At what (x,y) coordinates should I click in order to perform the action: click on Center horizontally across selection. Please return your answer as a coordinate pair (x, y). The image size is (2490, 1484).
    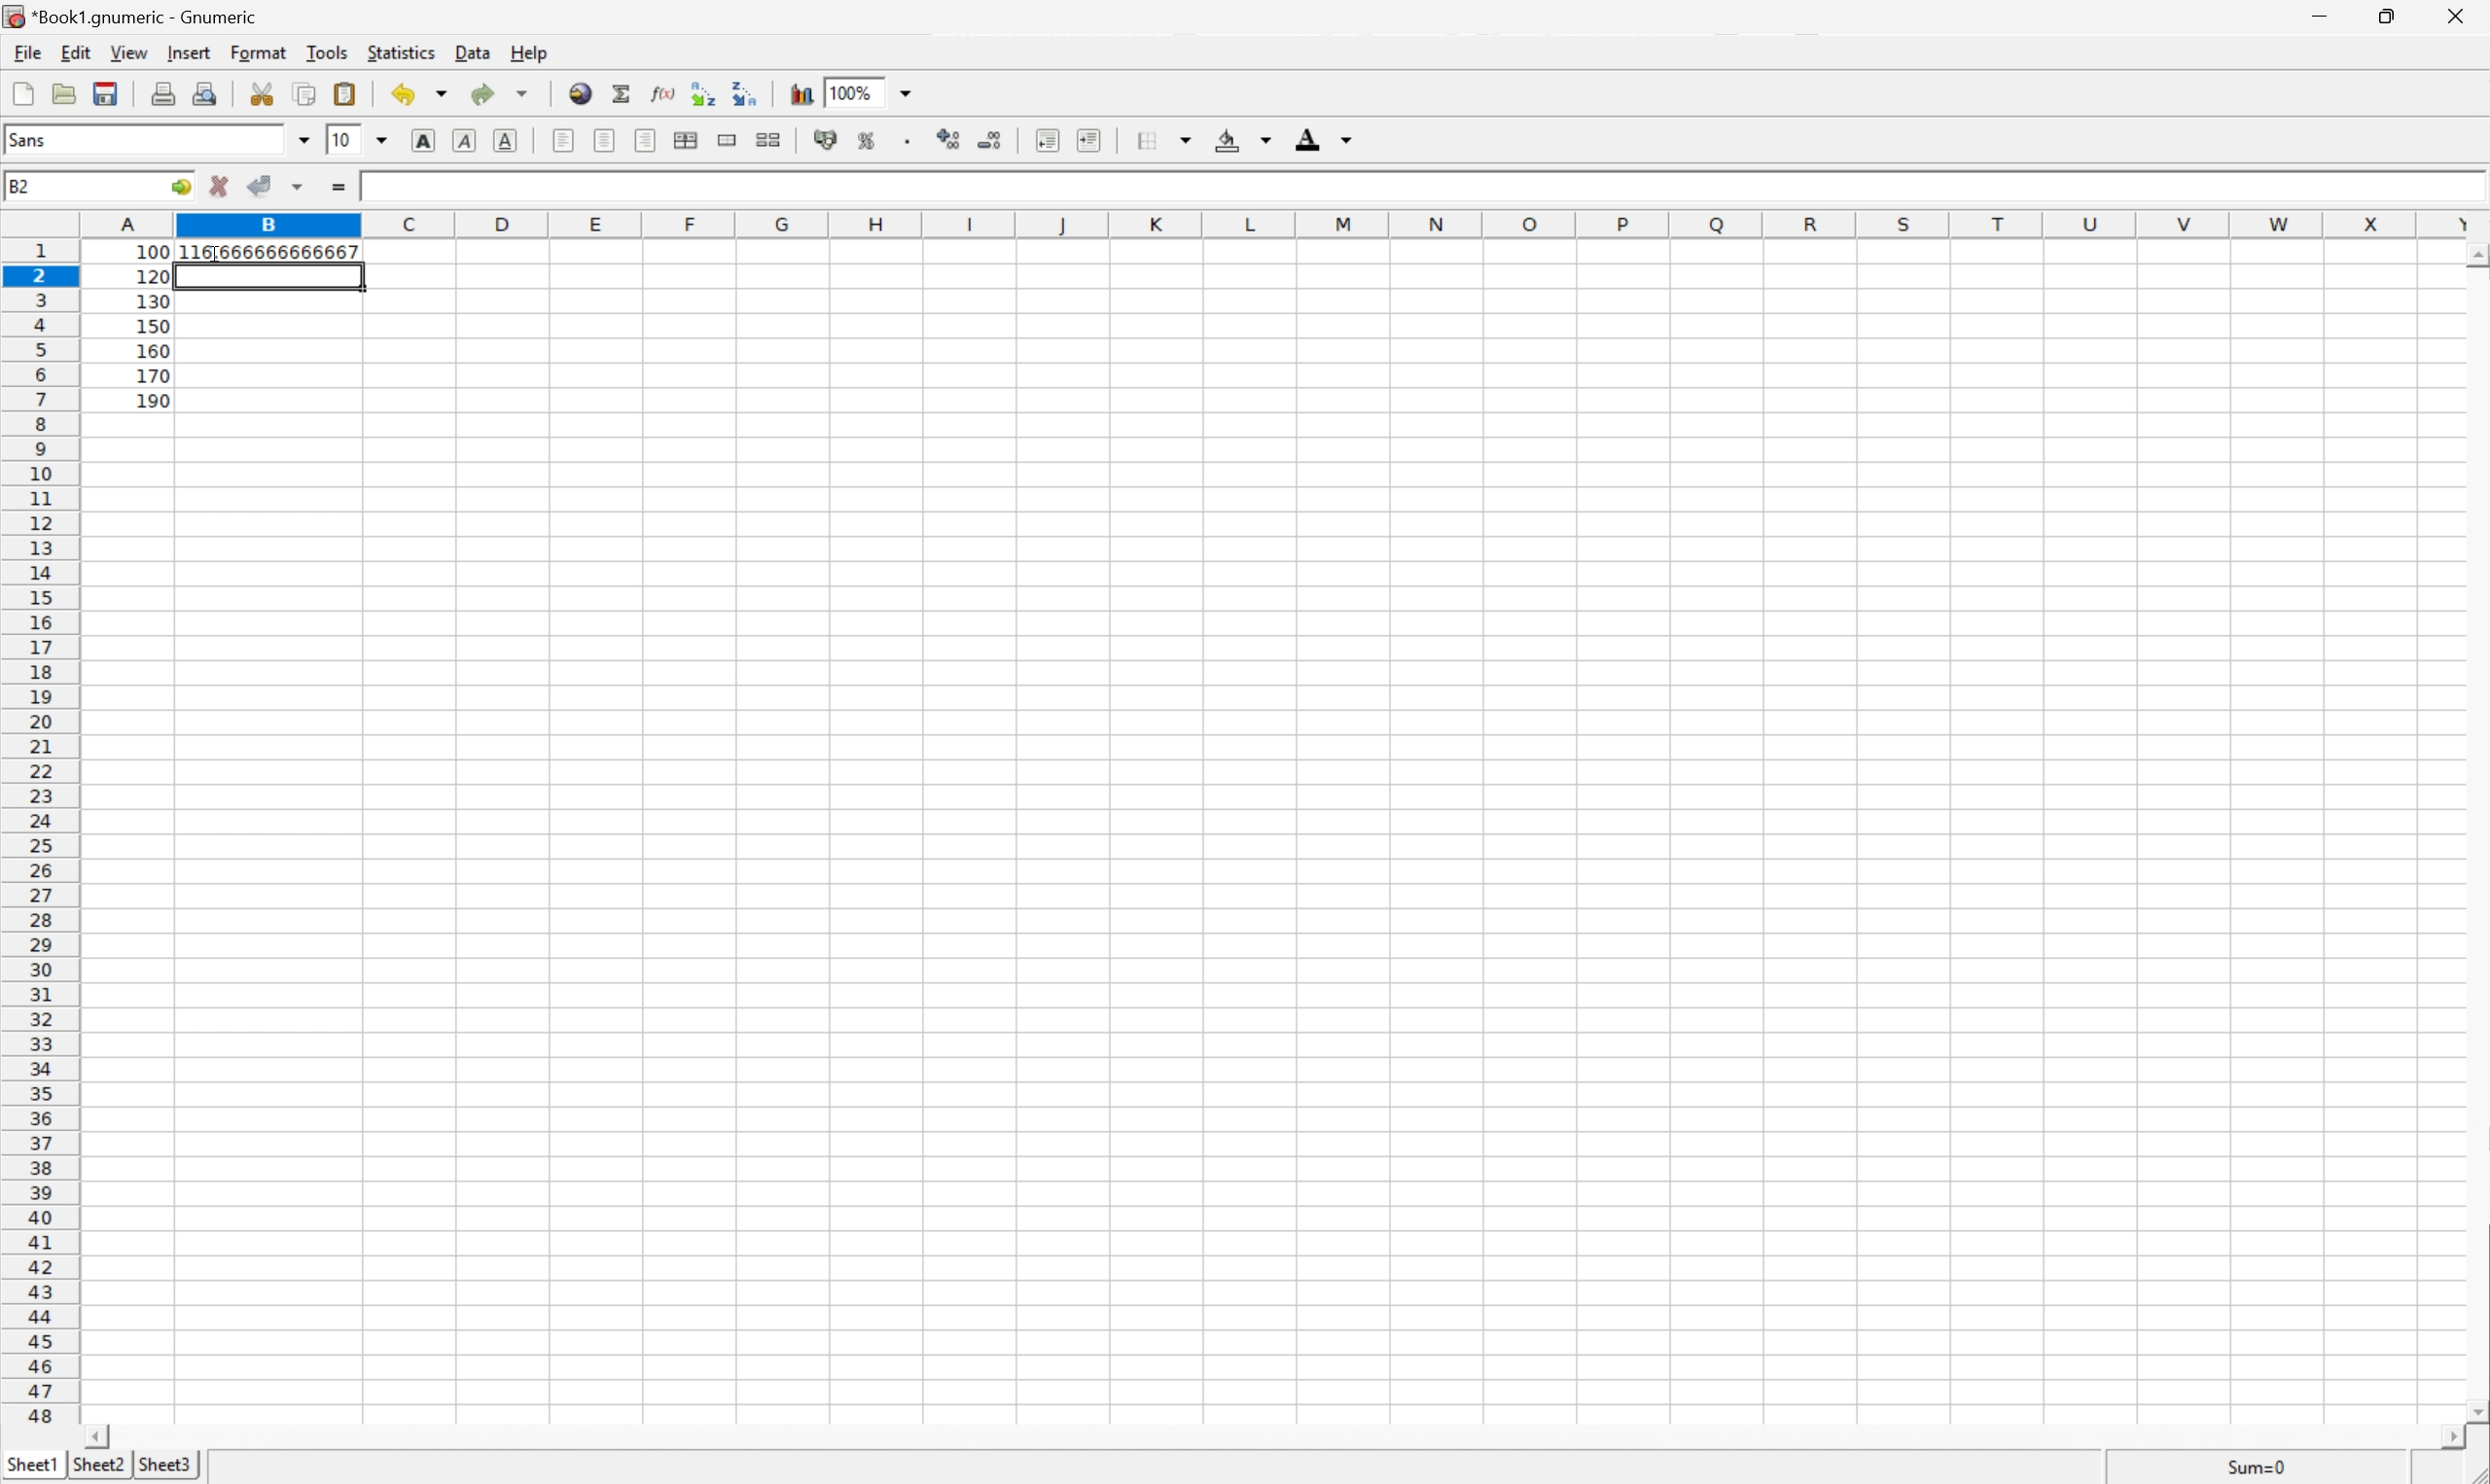
    Looking at the image, I should click on (685, 140).